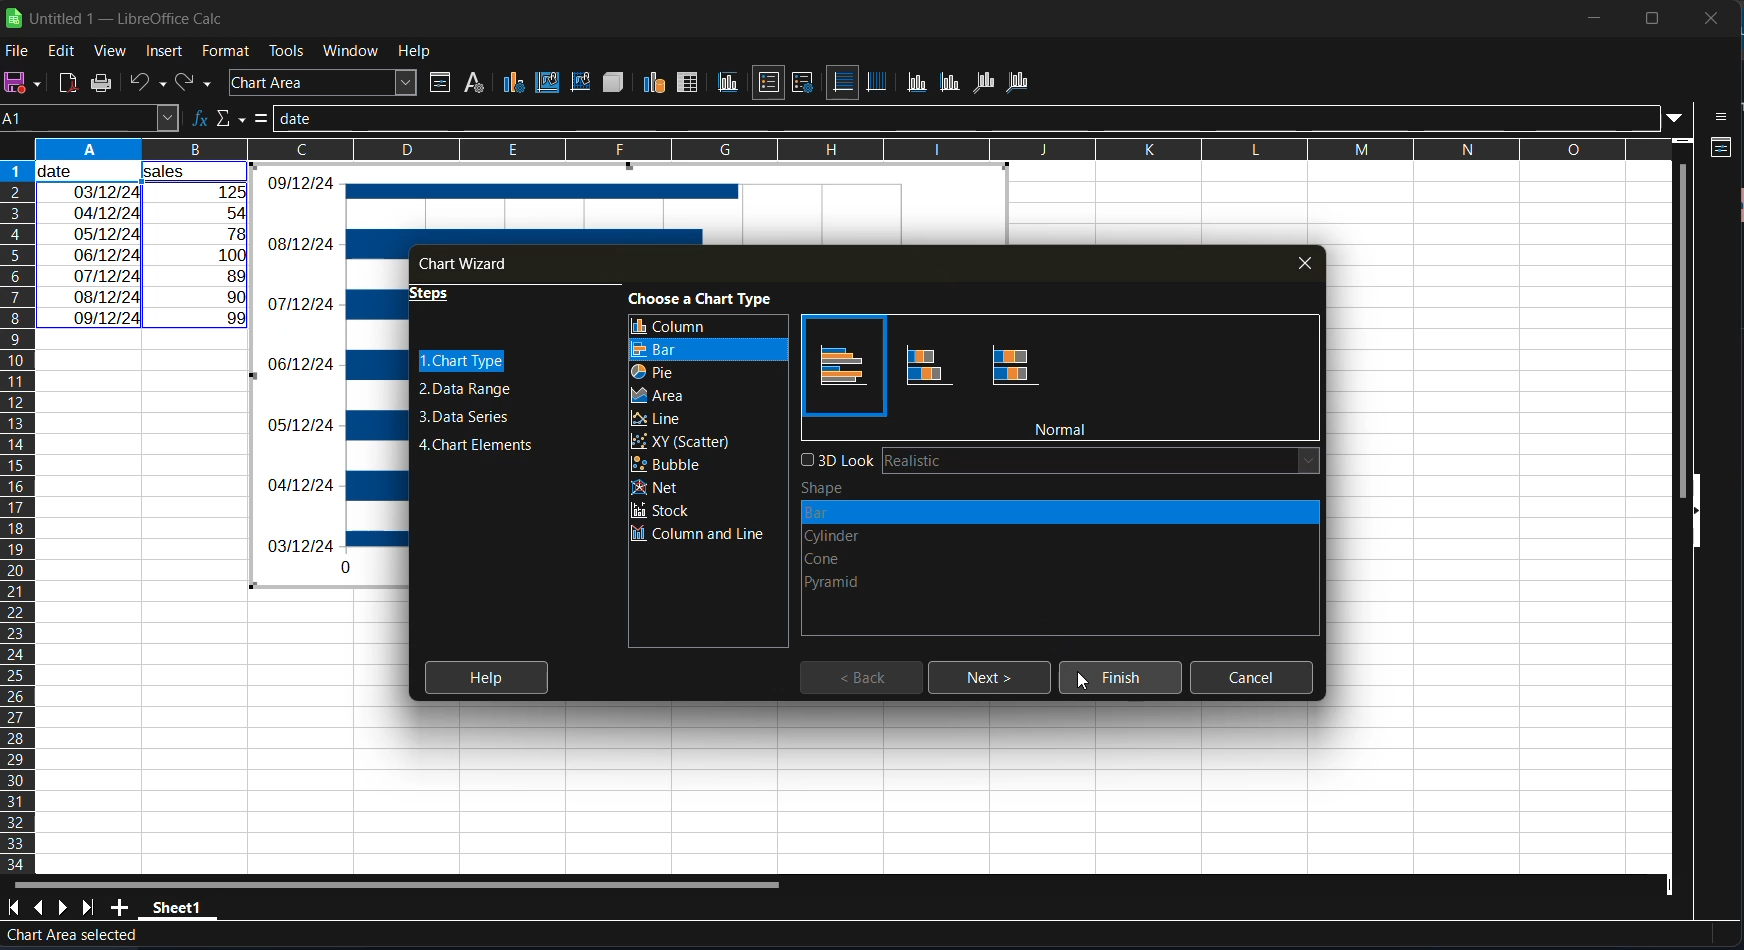 The width and height of the screenshot is (1744, 950). Describe the element at coordinates (922, 367) in the screenshot. I see `types of bar chart` at that location.